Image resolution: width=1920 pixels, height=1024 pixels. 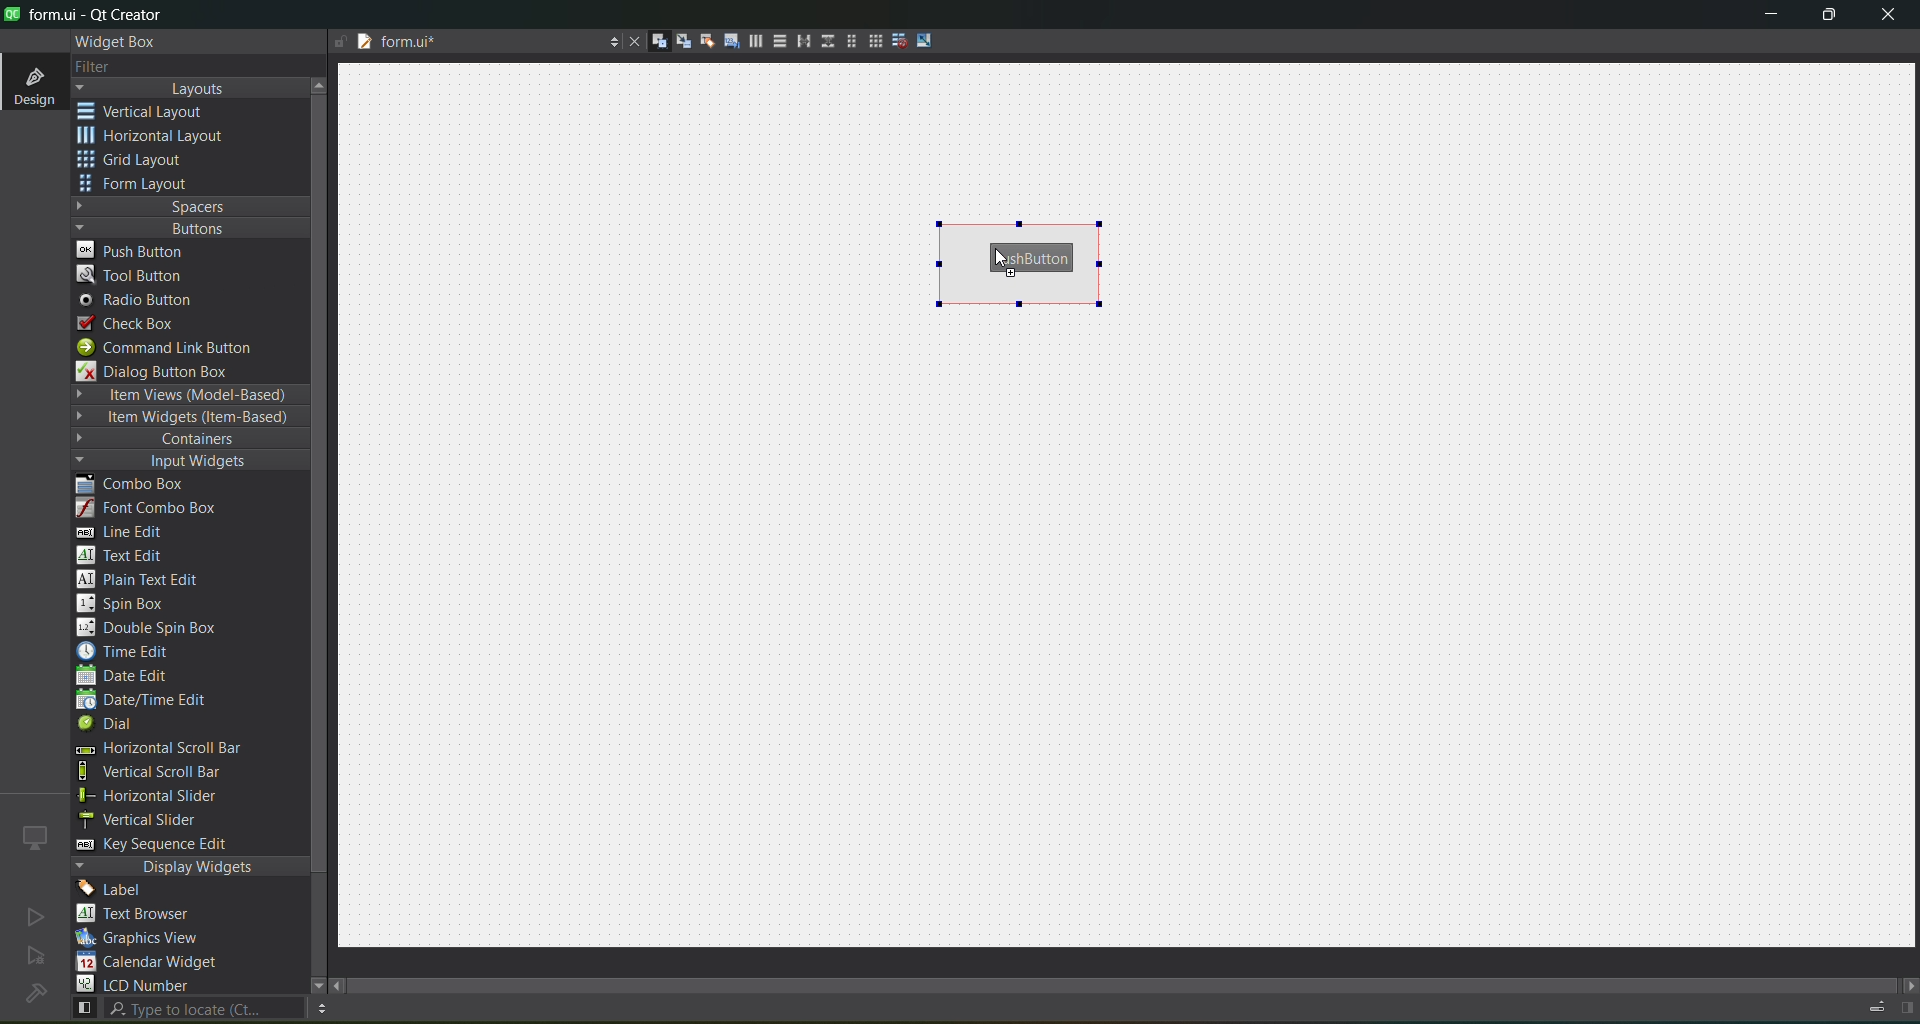 What do you see at coordinates (130, 651) in the screenshot?
I see `time edit` at bounding box center [130, 651].